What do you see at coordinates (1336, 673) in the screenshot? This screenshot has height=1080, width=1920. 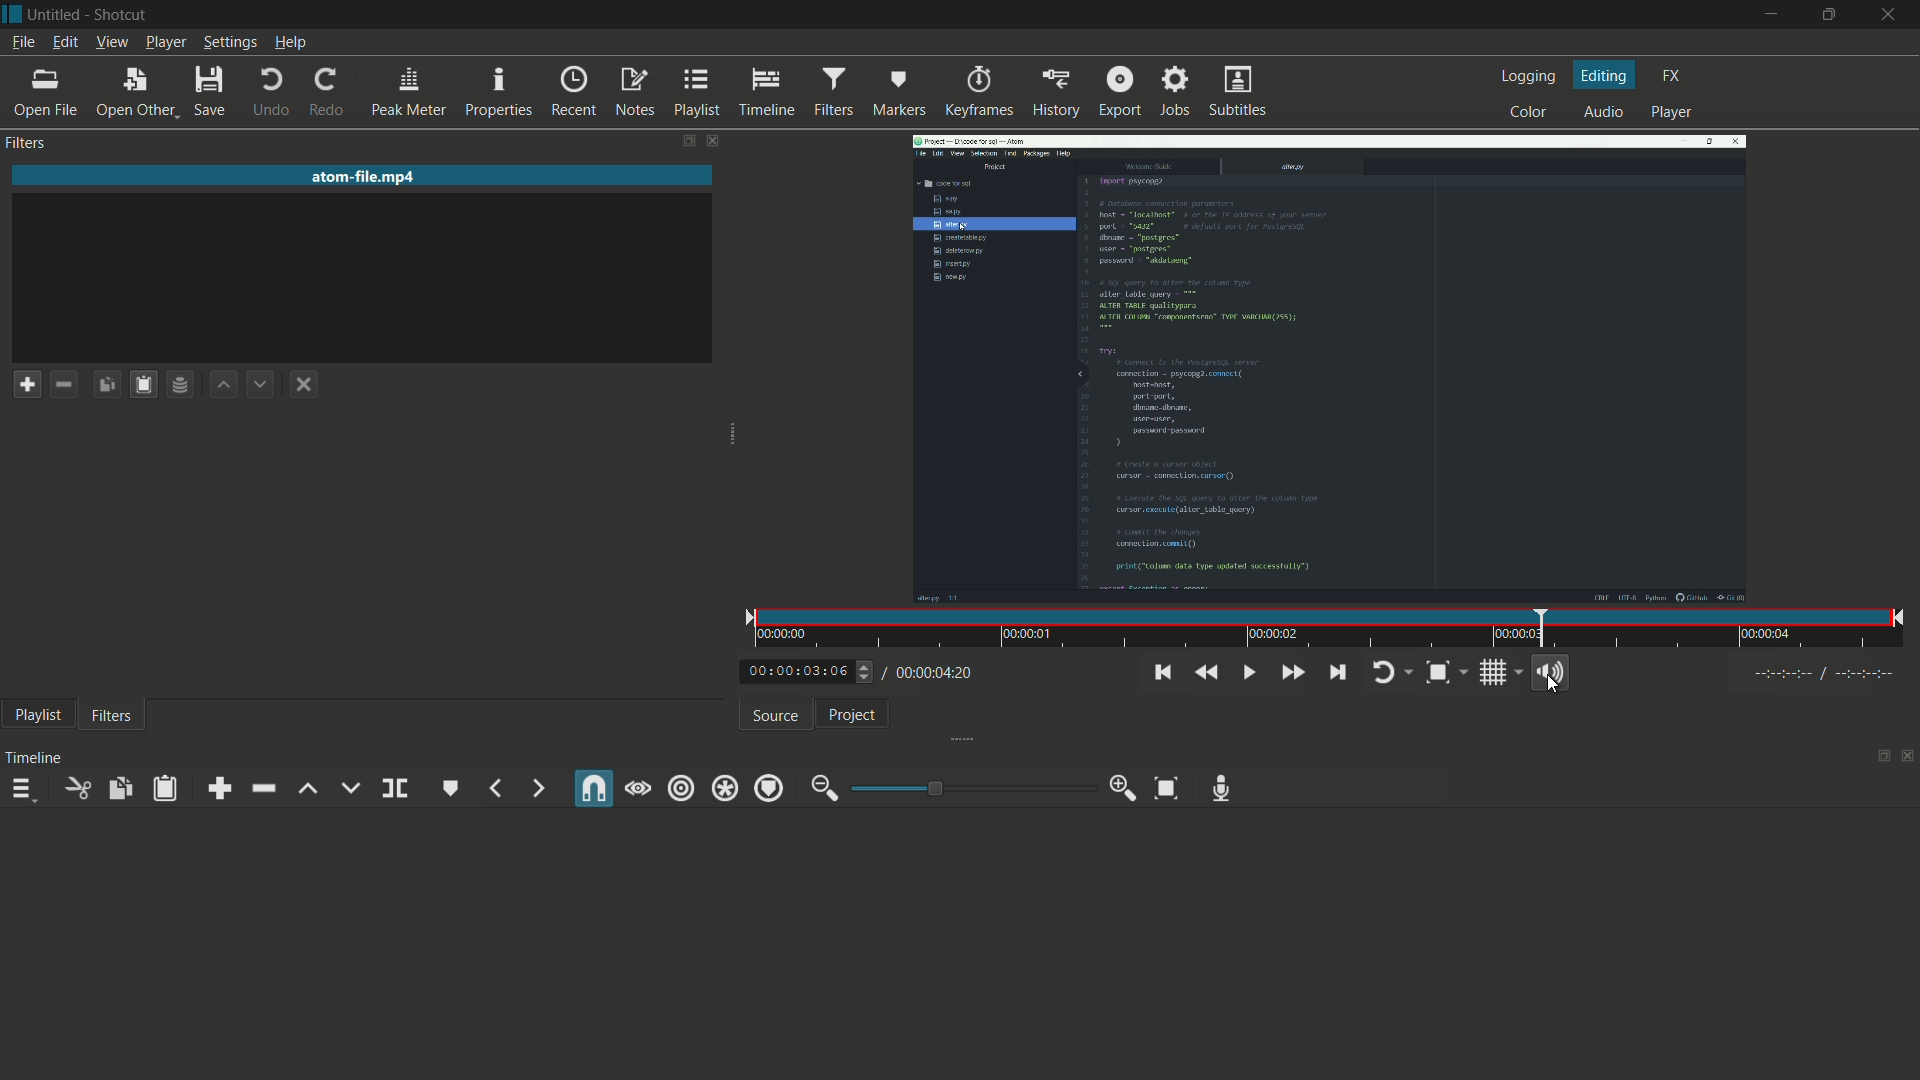 I see `skip to the next point` at bounding box center [1336, 673].